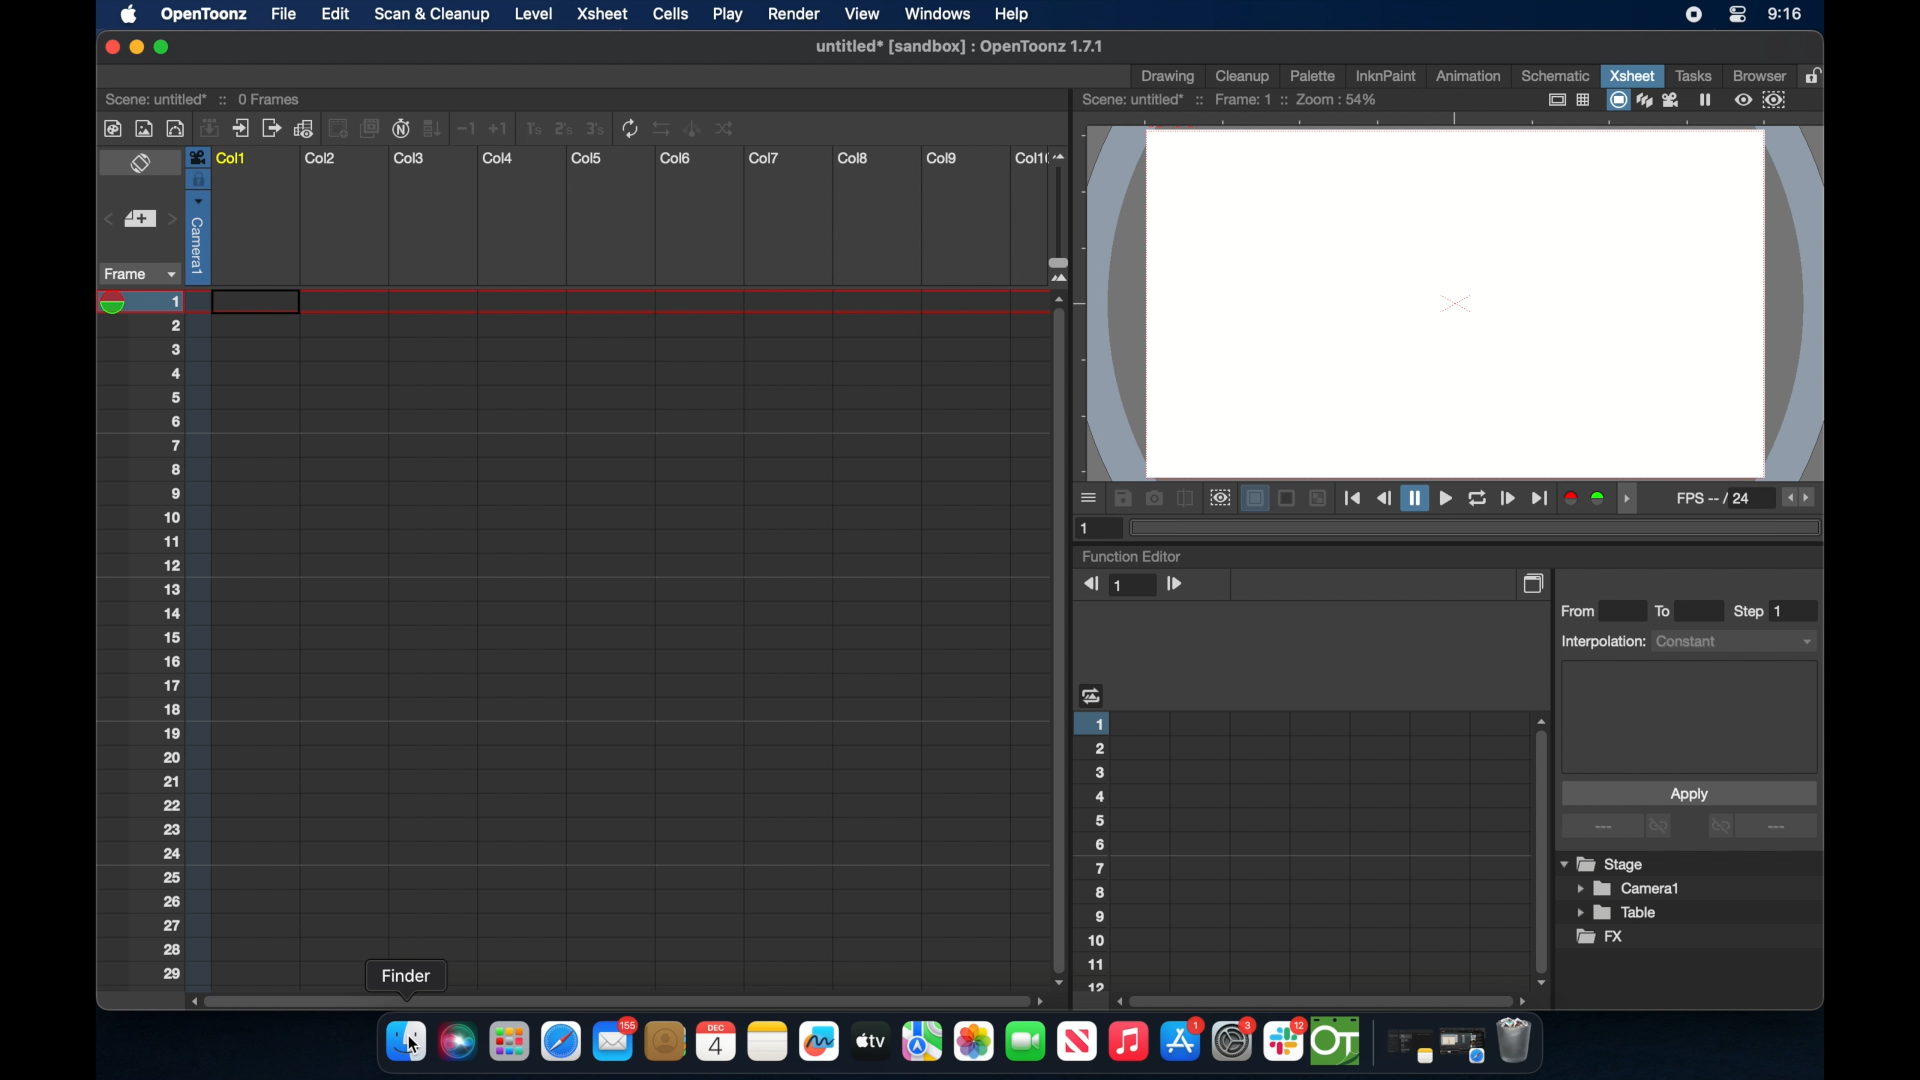 The image size is (1920, 1080). I want to click on imaps, so click(922, 1042).